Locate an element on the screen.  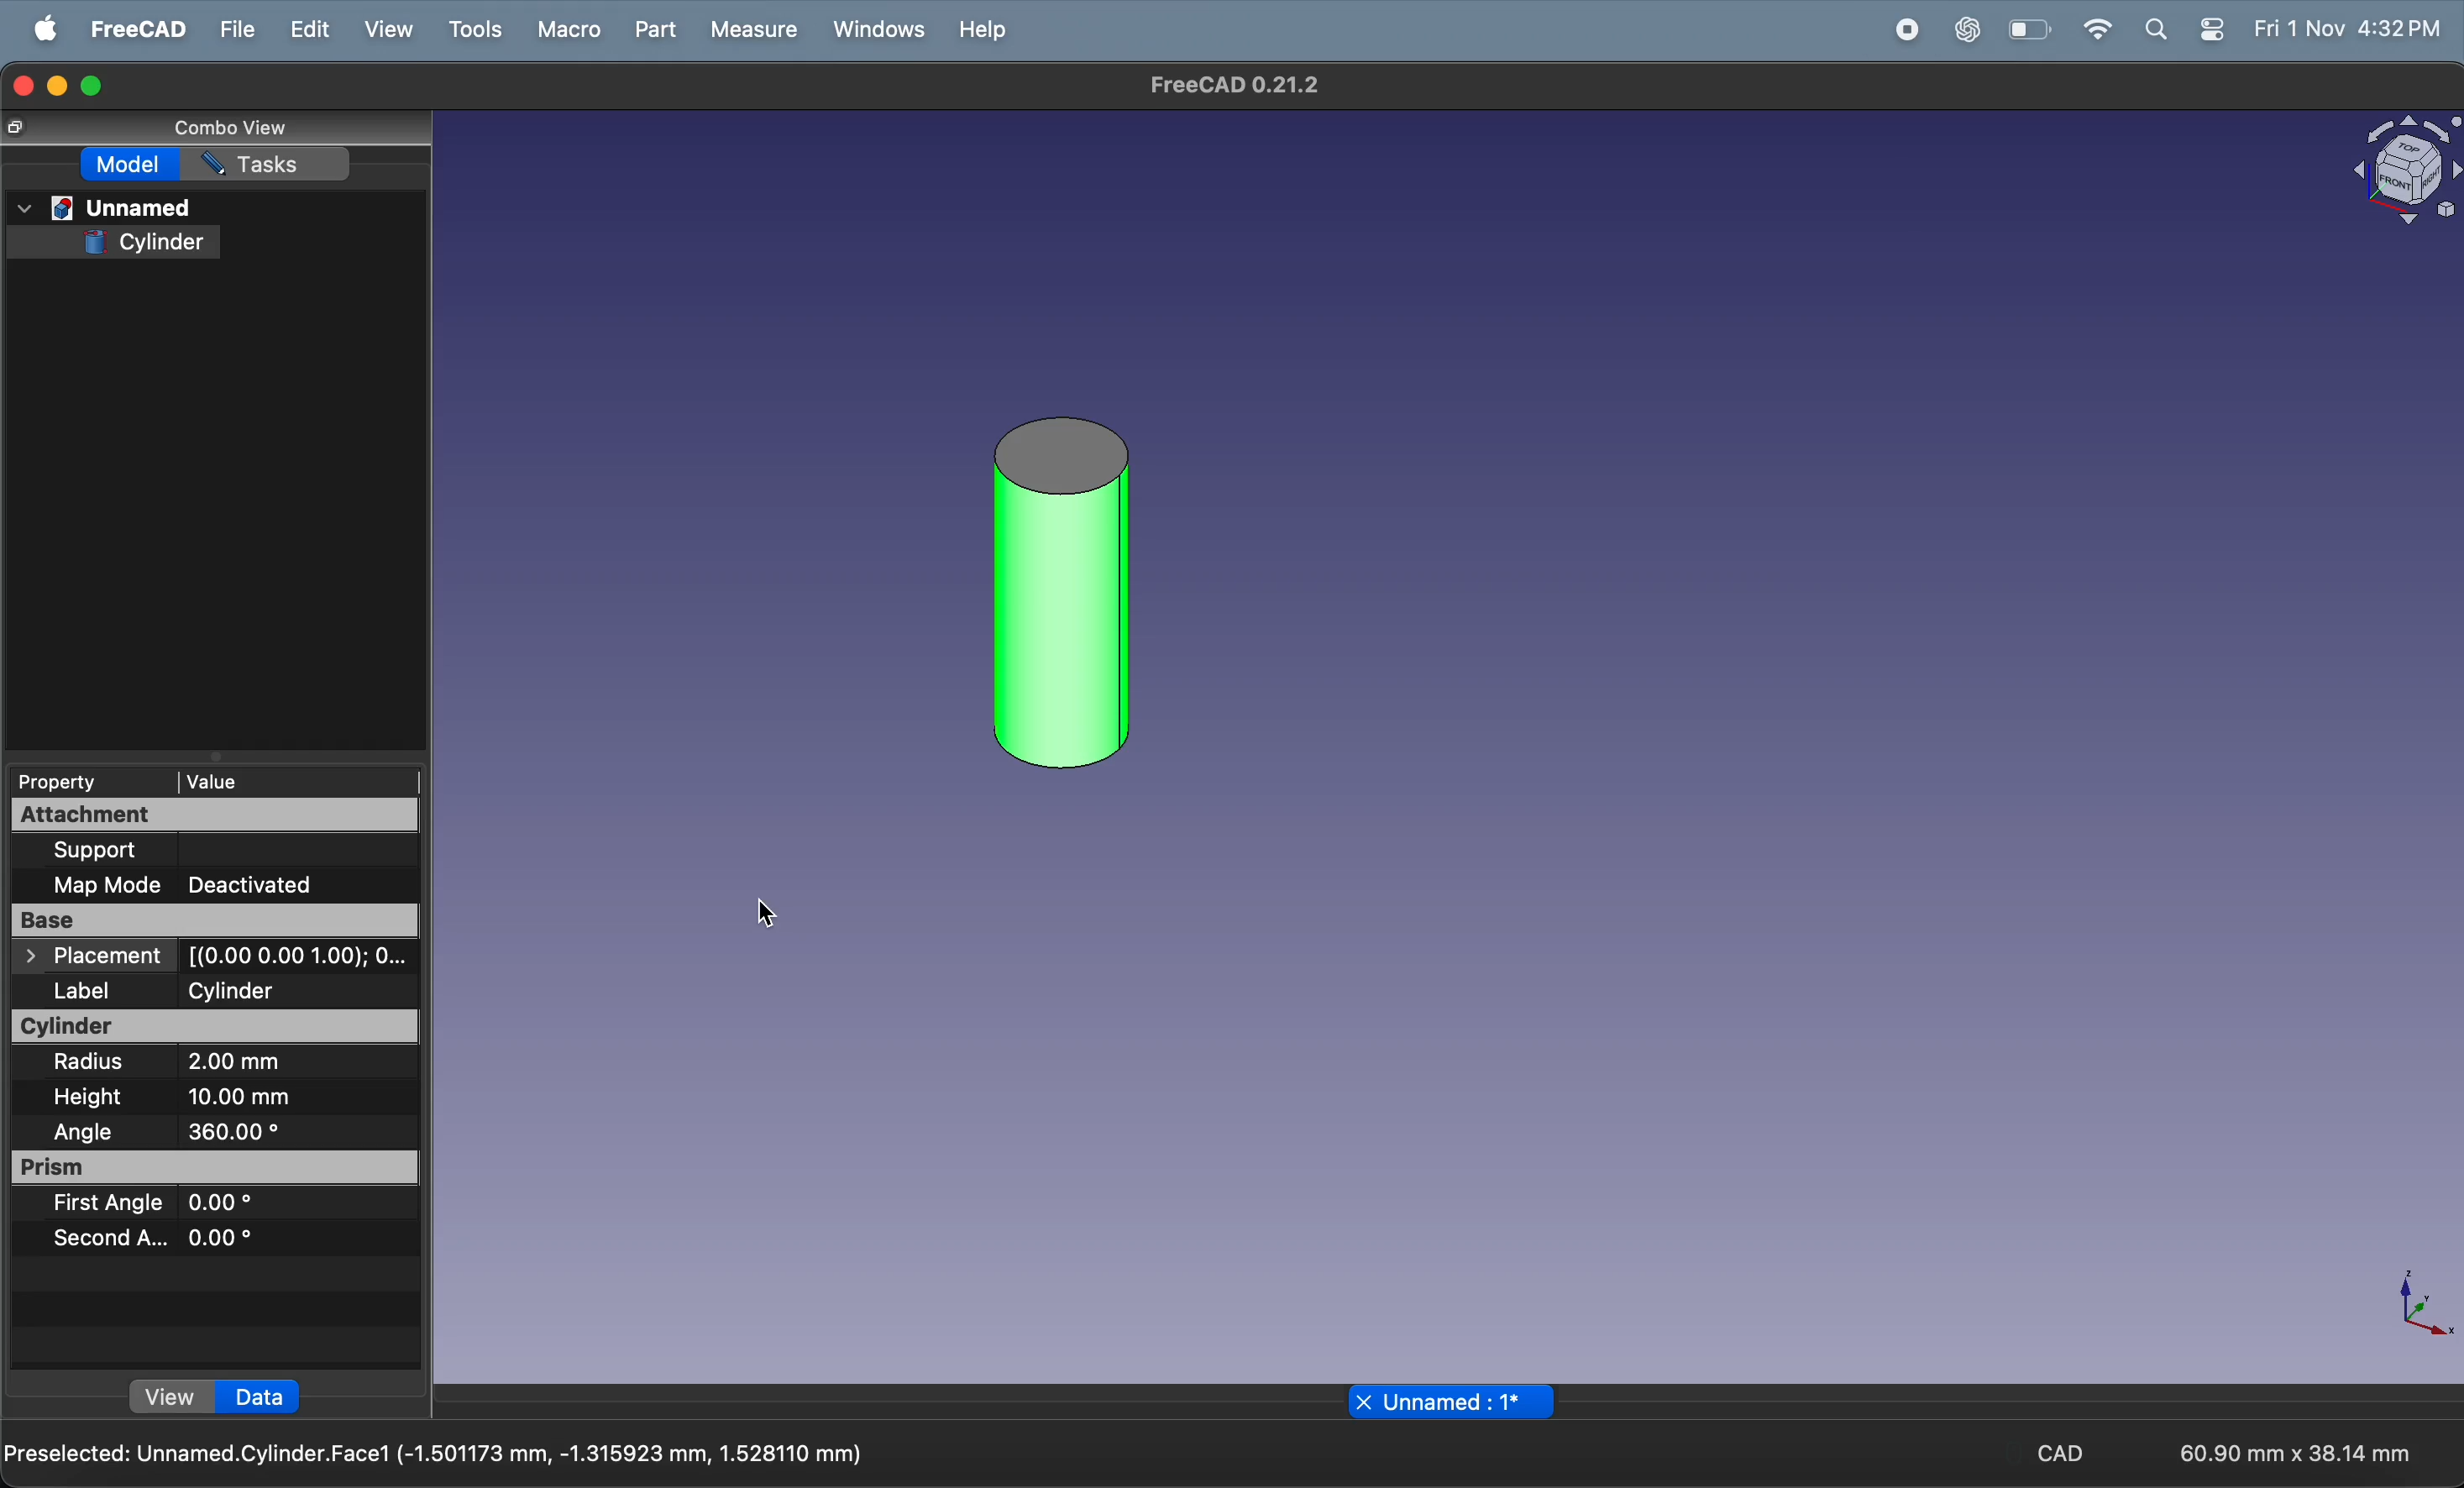
object view is located at coordinates (2406, 170).